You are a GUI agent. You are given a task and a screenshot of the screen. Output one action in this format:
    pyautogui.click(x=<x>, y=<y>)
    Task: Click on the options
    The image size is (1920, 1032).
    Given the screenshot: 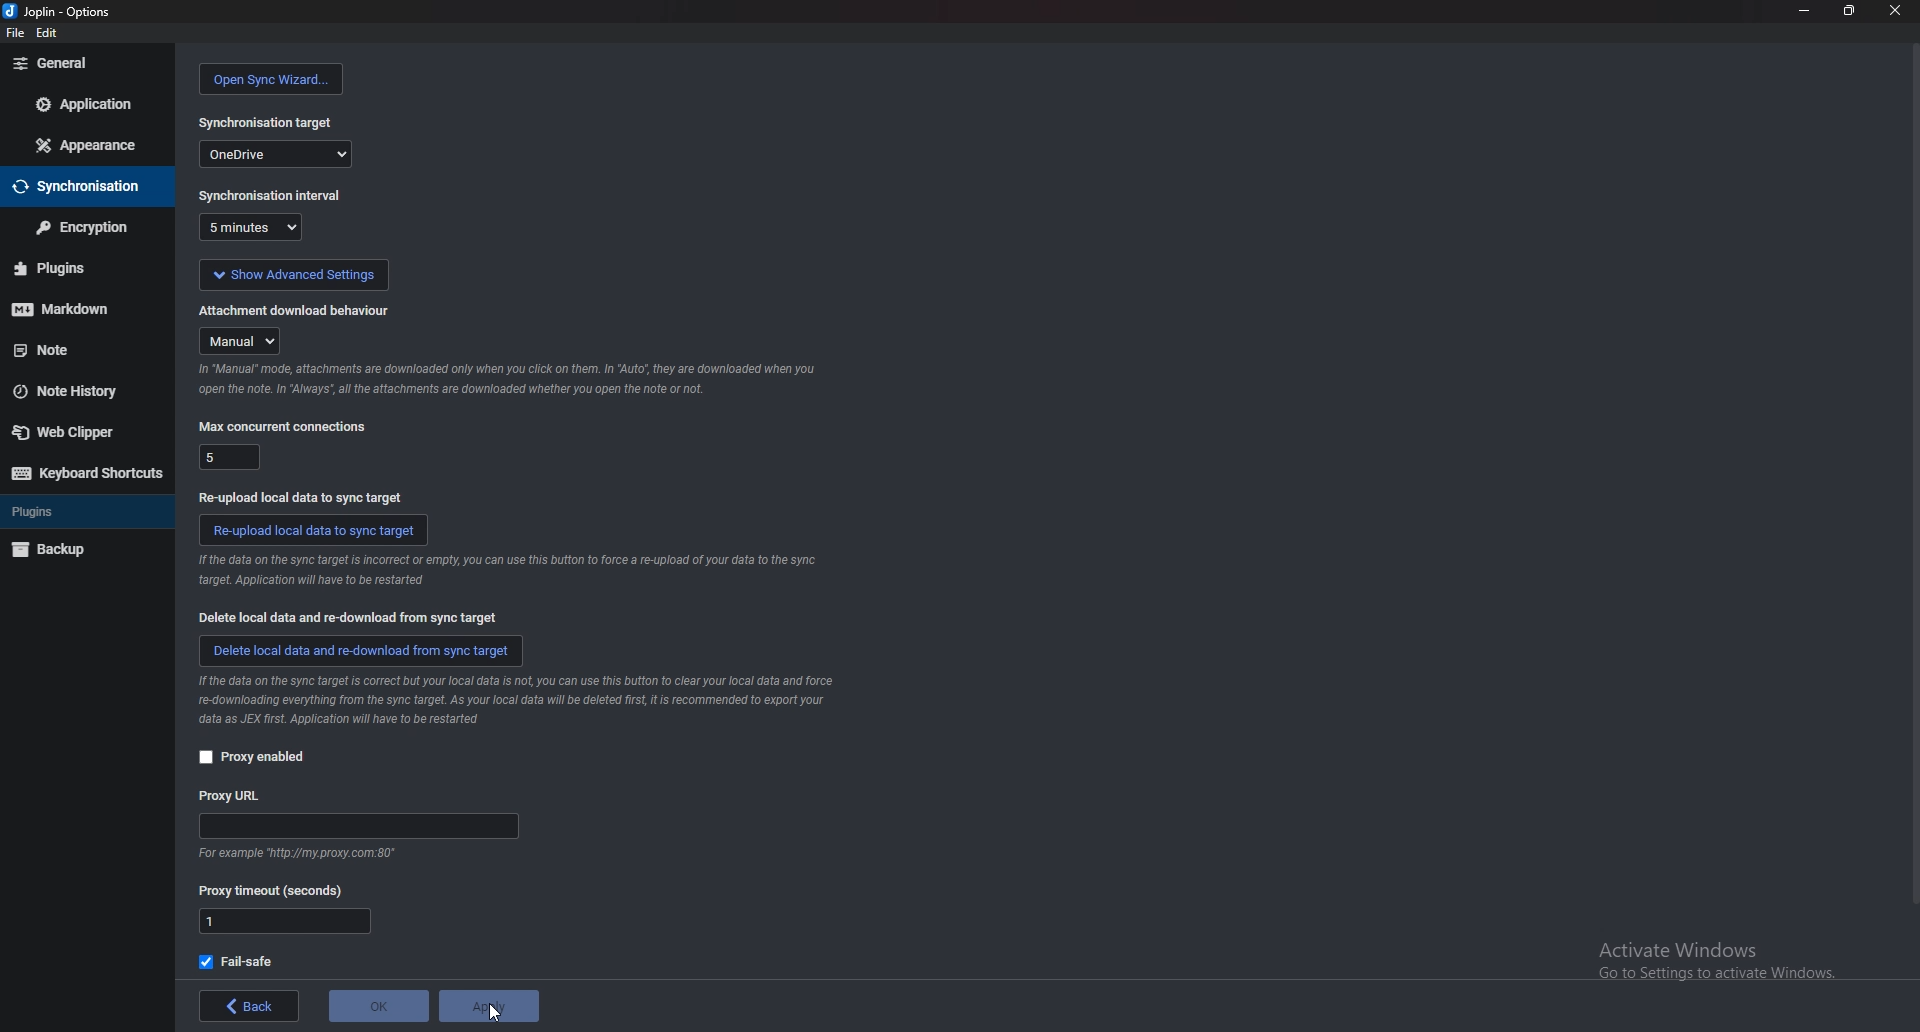 What is the action you would take?
    pyautogui.click(x=60, y=11)
    